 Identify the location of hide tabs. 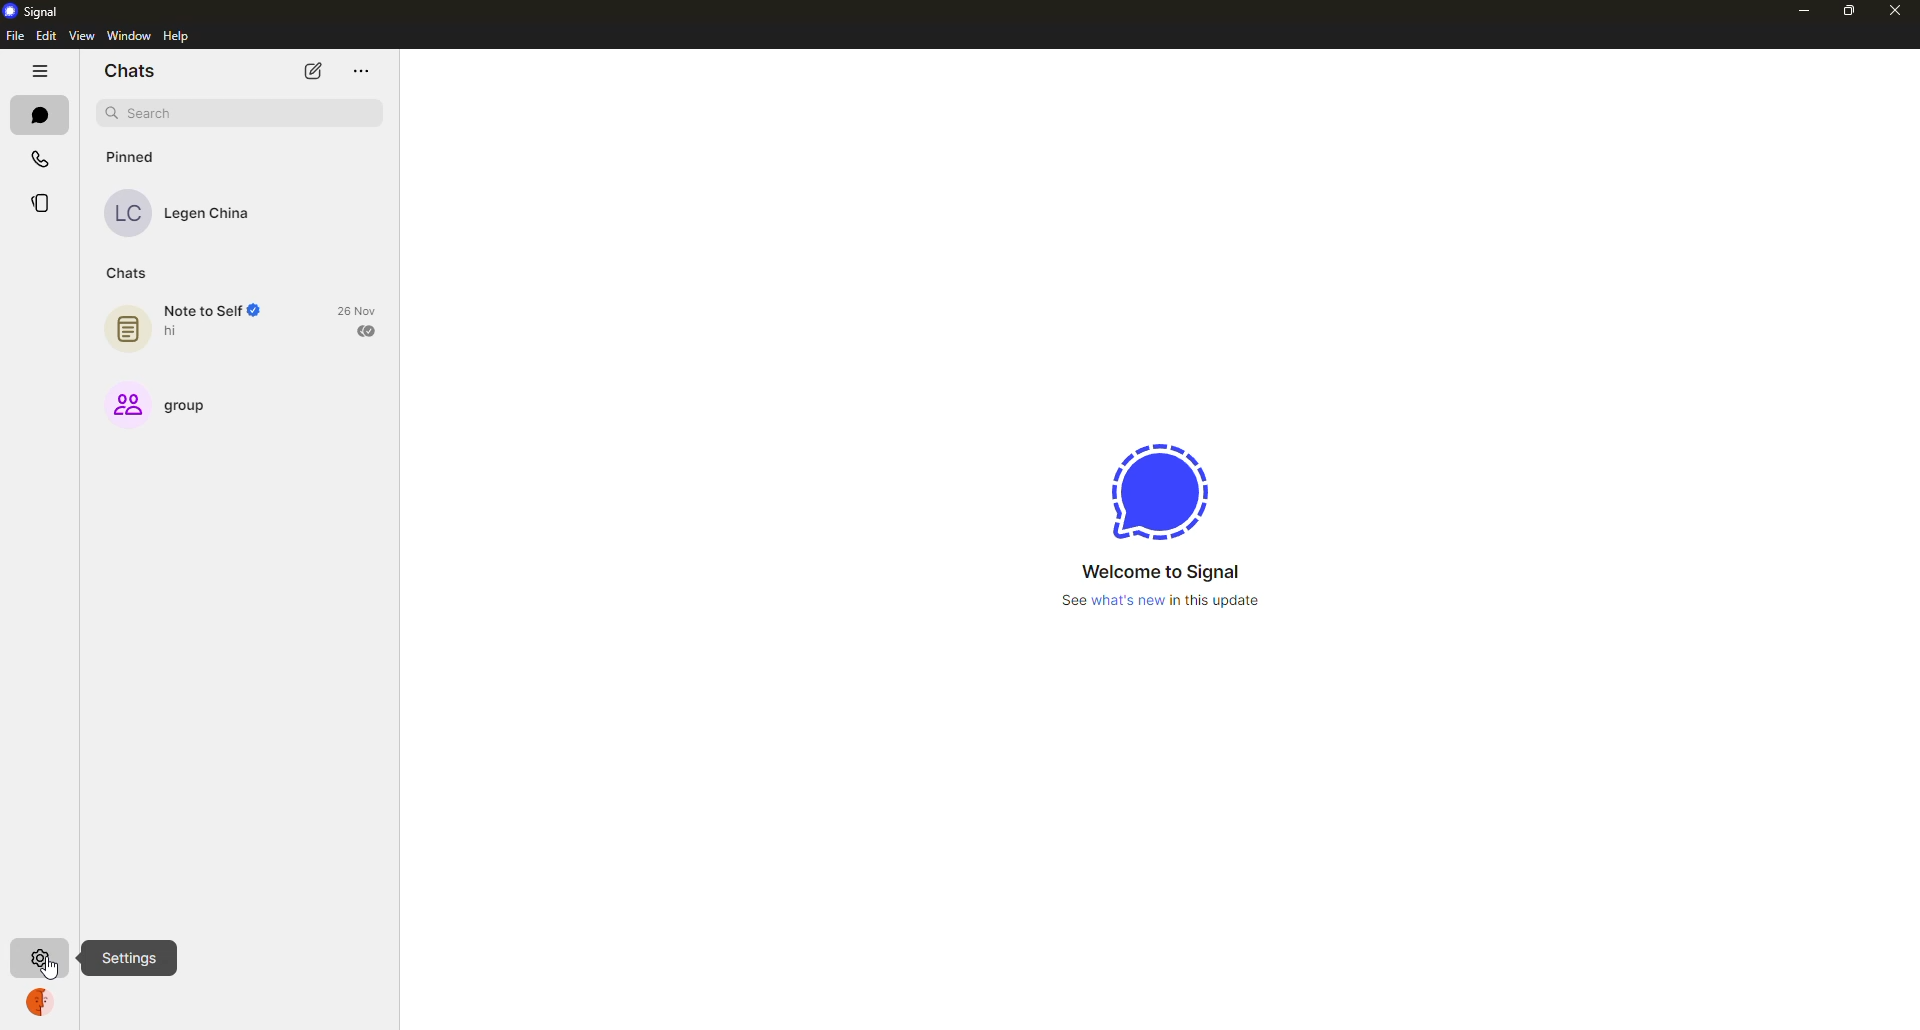
(38, 68).